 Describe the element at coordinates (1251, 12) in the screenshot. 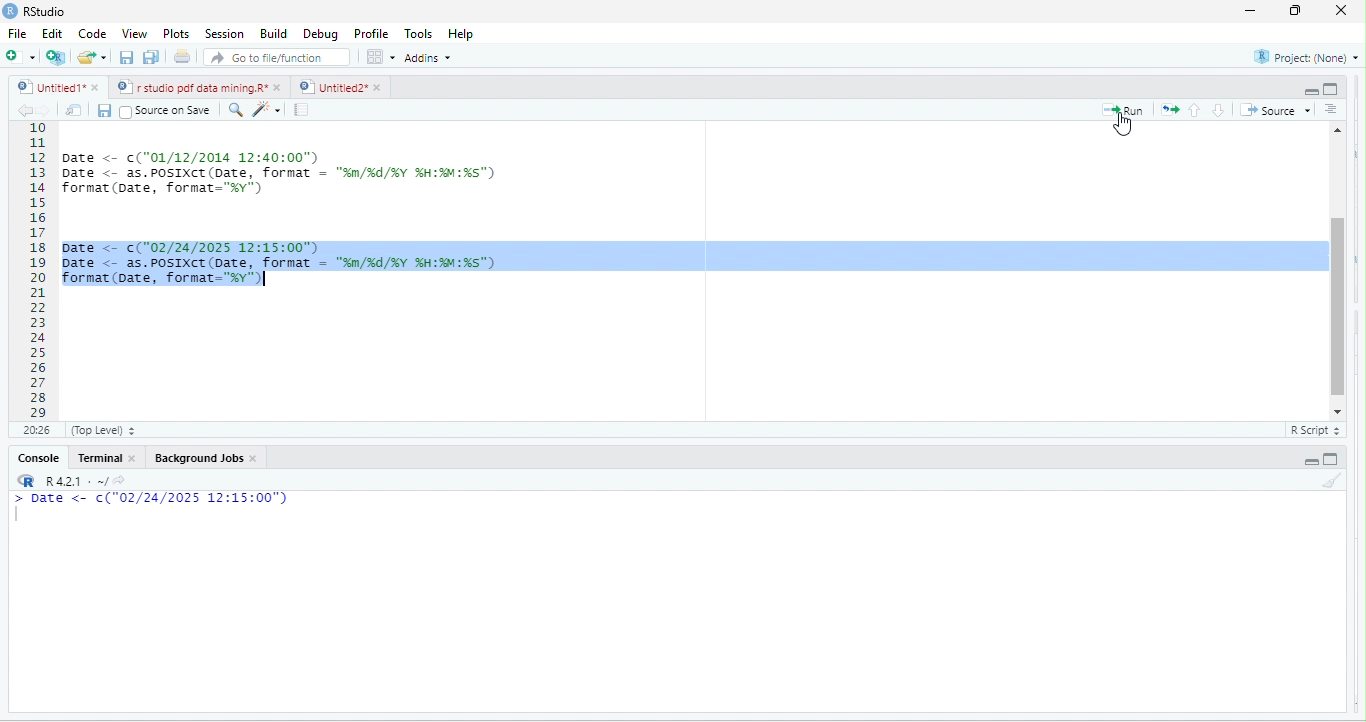

I see `minimize` at that location.